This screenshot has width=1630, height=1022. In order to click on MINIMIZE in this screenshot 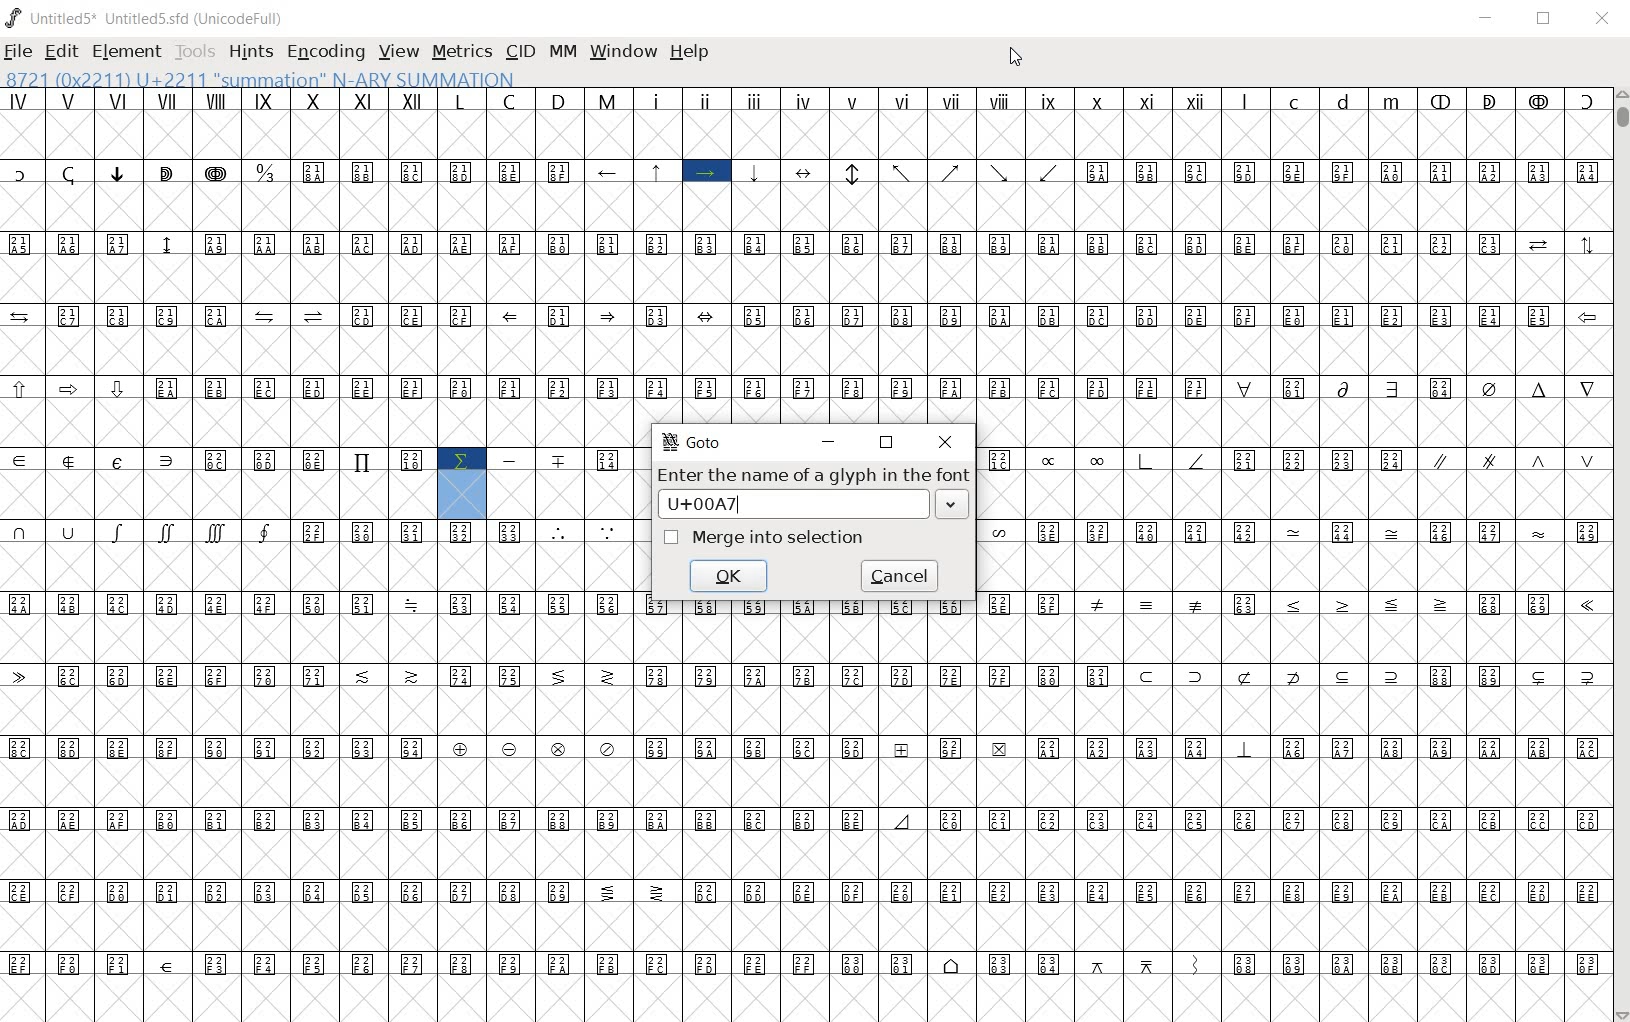, I will do `click(1489, 18)`.